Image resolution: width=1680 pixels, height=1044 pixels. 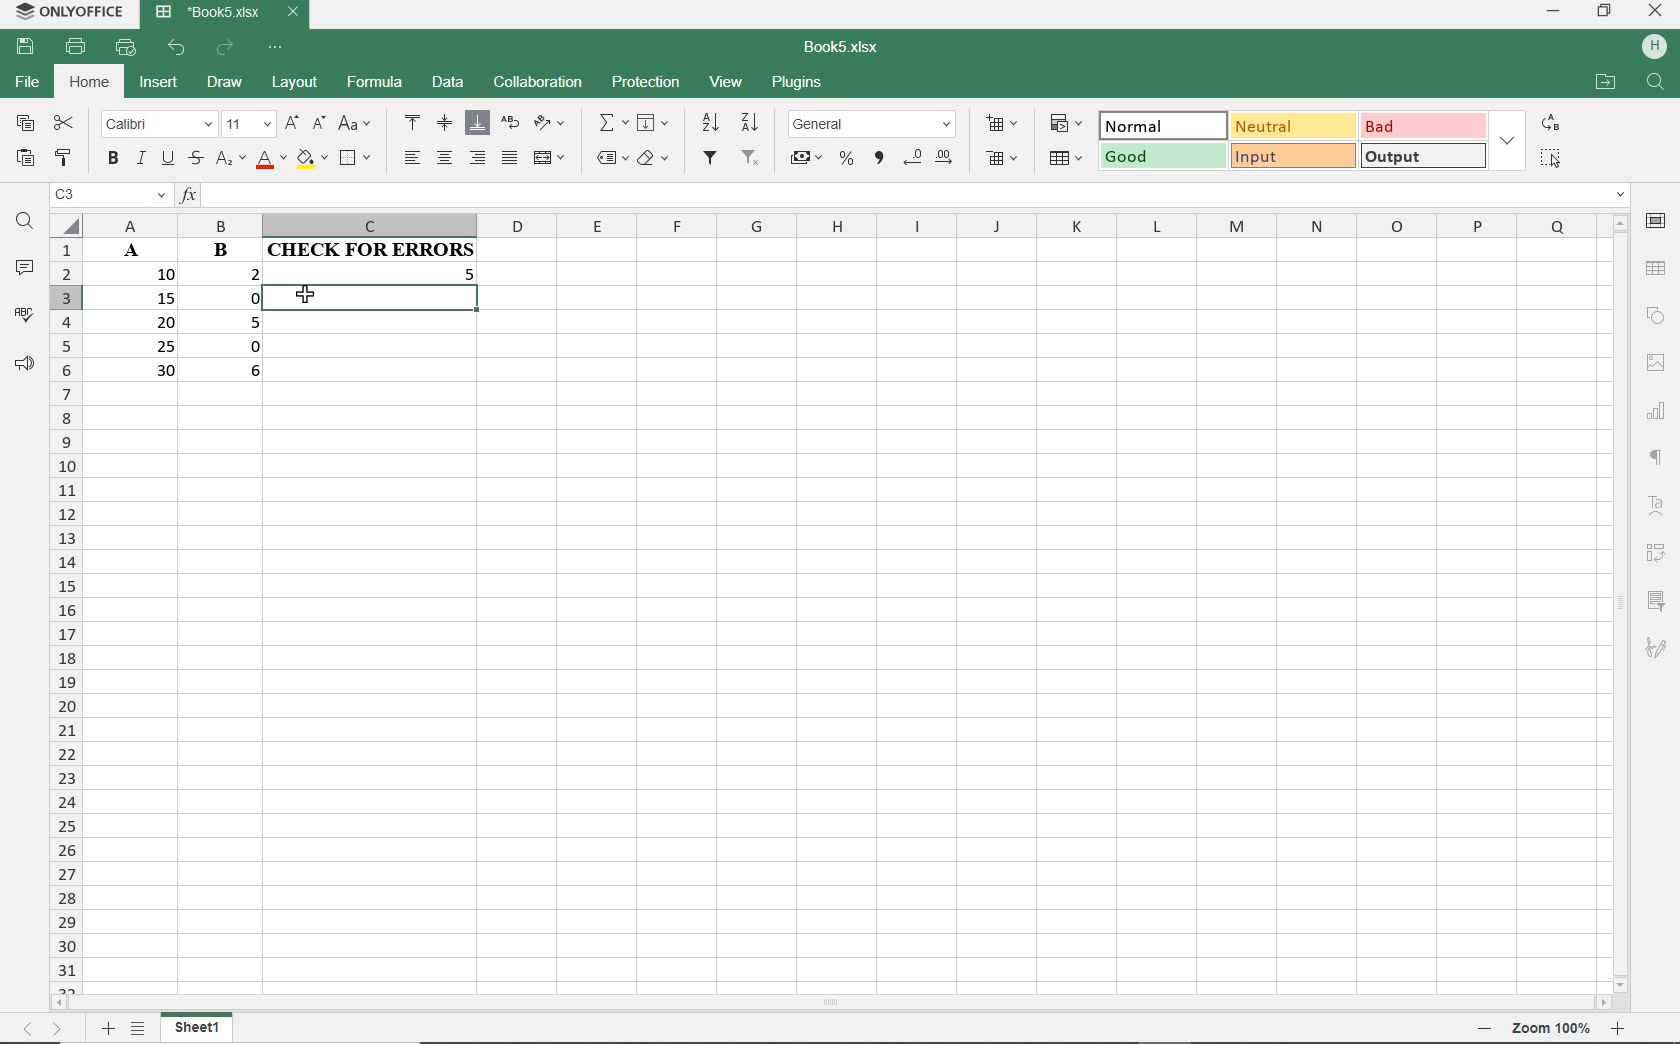 What do you see at coordinates (154, 126) in the screenshot?
I see `FONT` at bounding box center [154, 126].